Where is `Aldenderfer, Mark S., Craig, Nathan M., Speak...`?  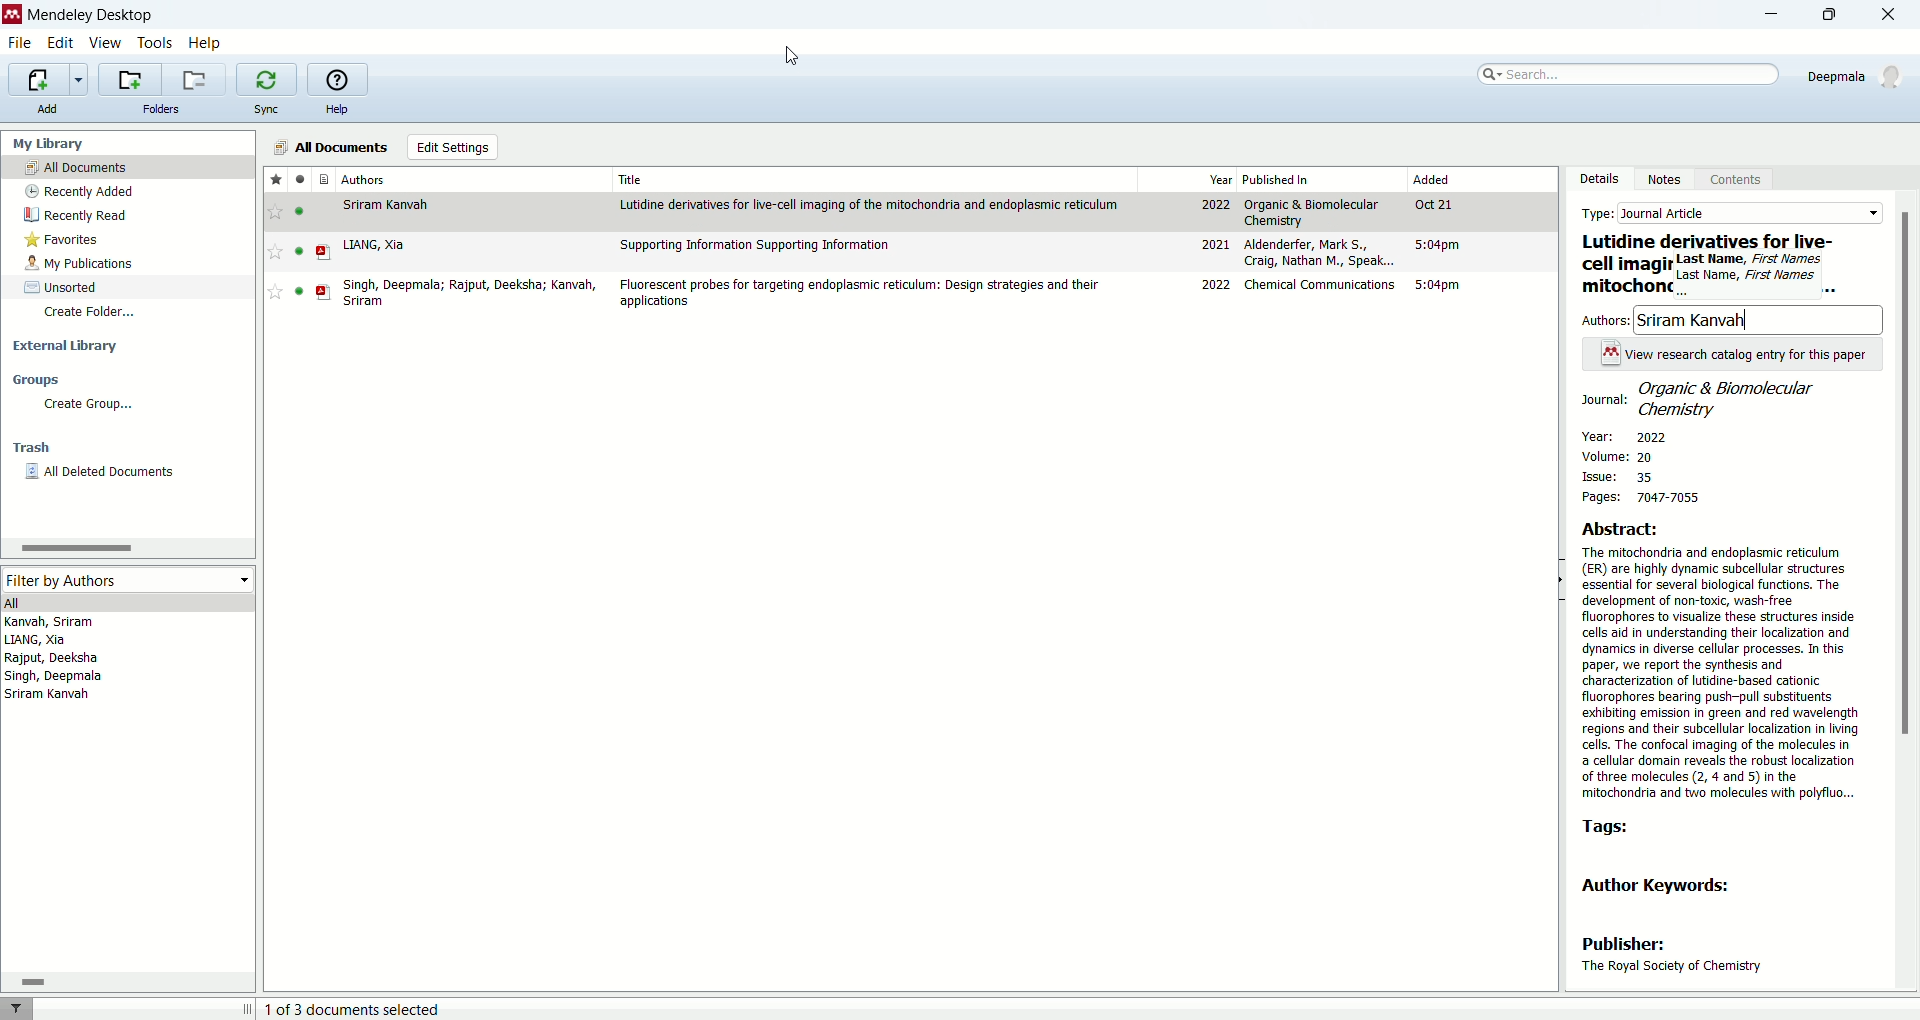 Aldenderfer, Mark S., Craig, Nathan M., Speak... is located at coordinates (1321, 254).